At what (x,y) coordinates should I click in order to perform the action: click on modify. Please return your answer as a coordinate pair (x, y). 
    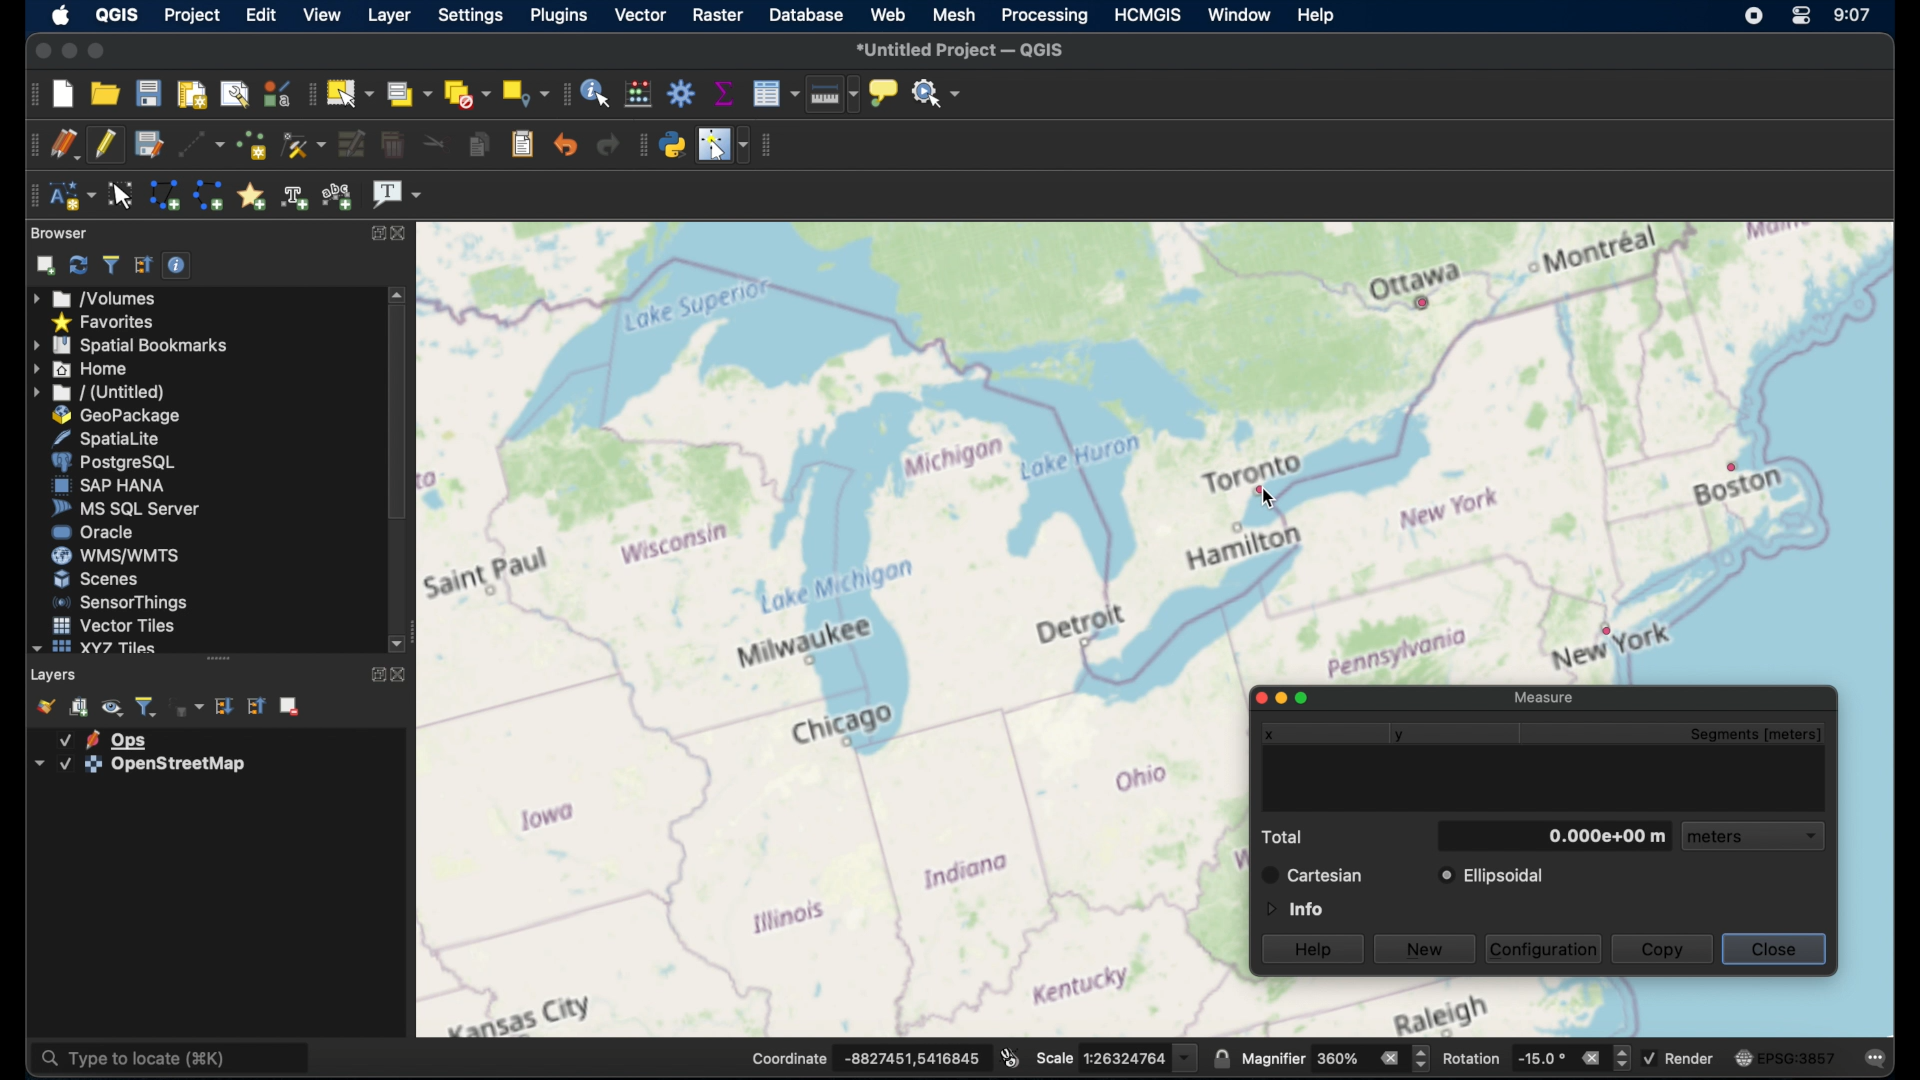
    Looking at the image, I should click on (350, 143).